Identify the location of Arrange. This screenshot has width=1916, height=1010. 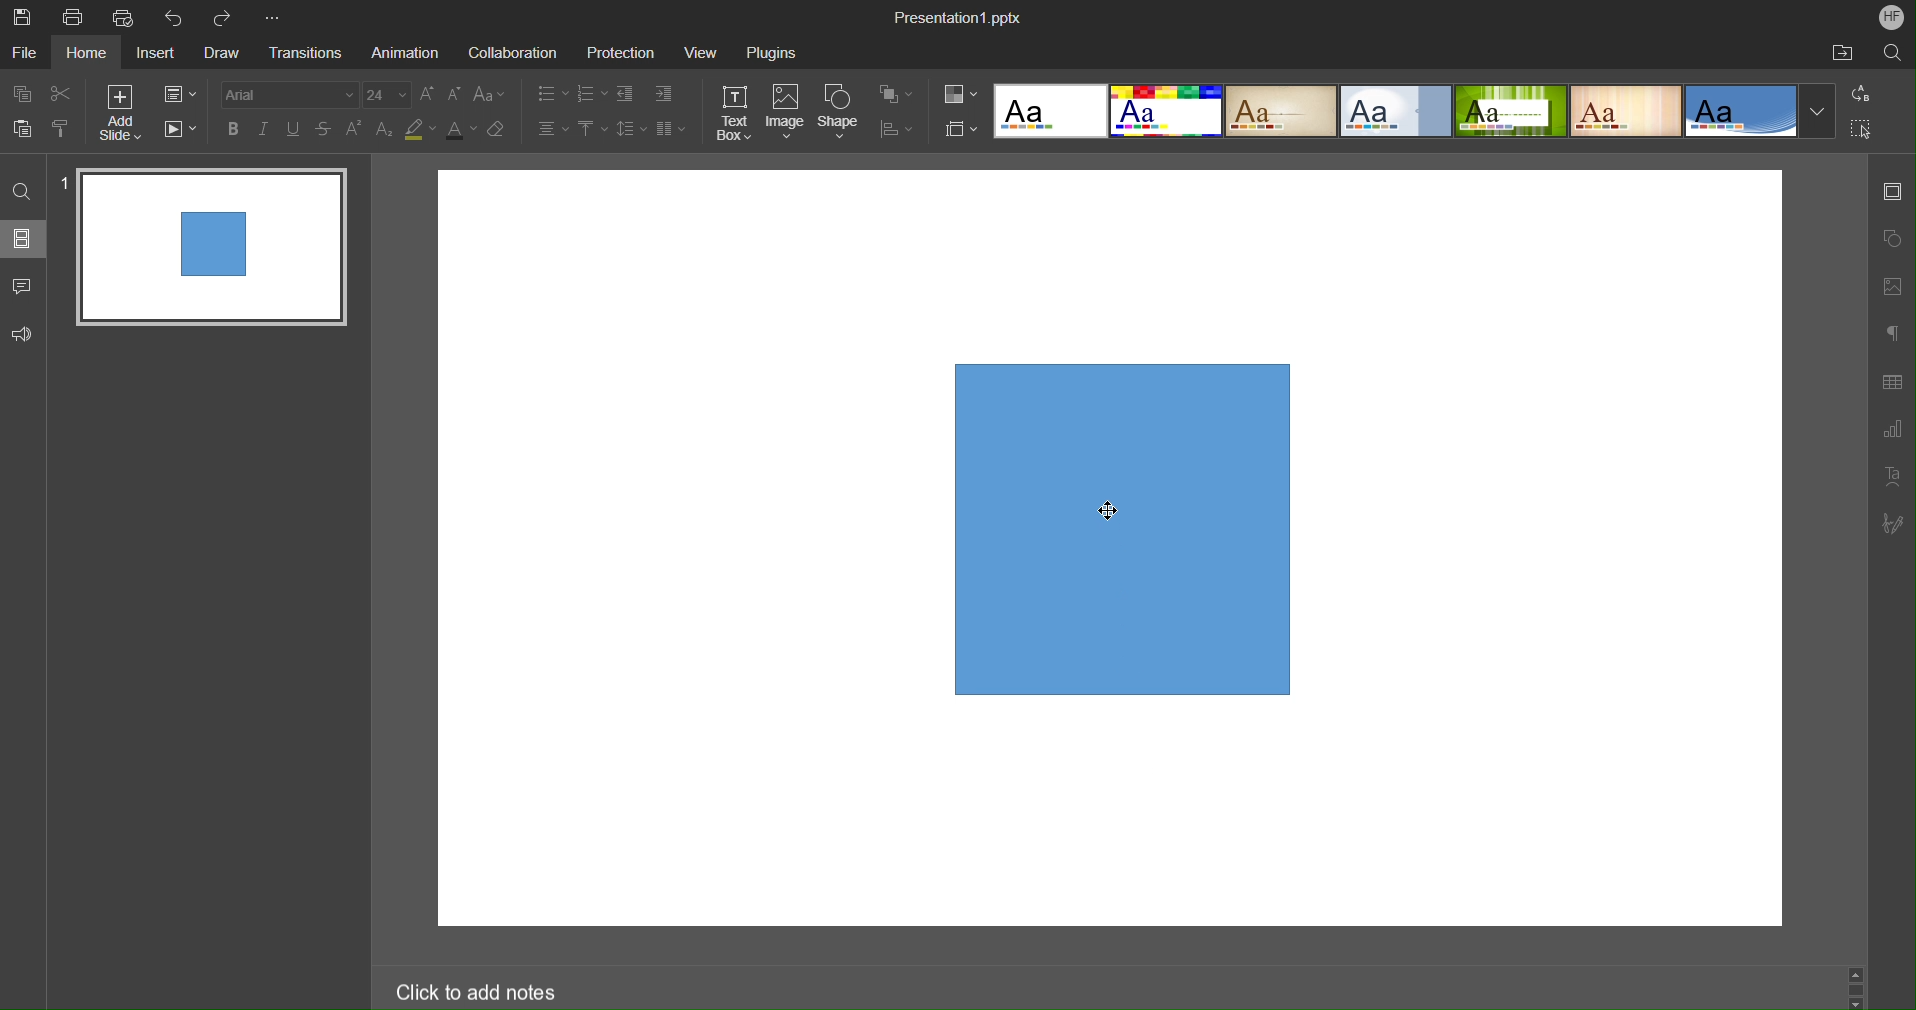
(898, 94).